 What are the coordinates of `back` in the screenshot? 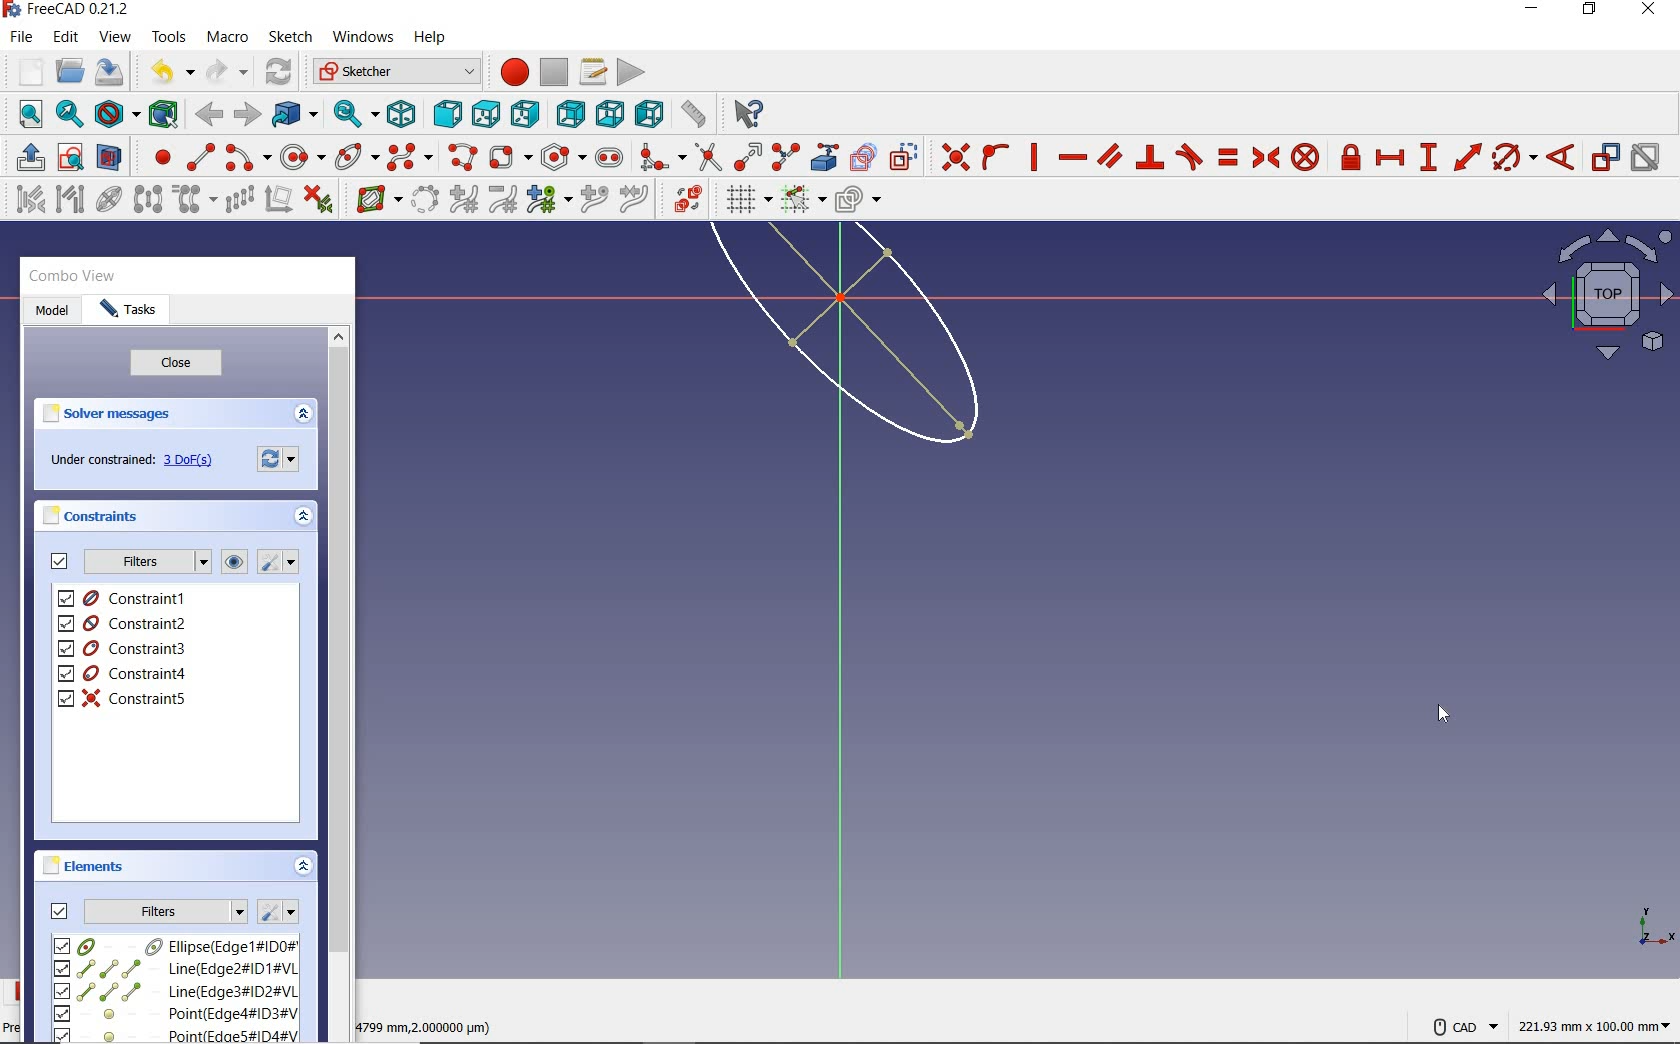 It's located at (208, 115).